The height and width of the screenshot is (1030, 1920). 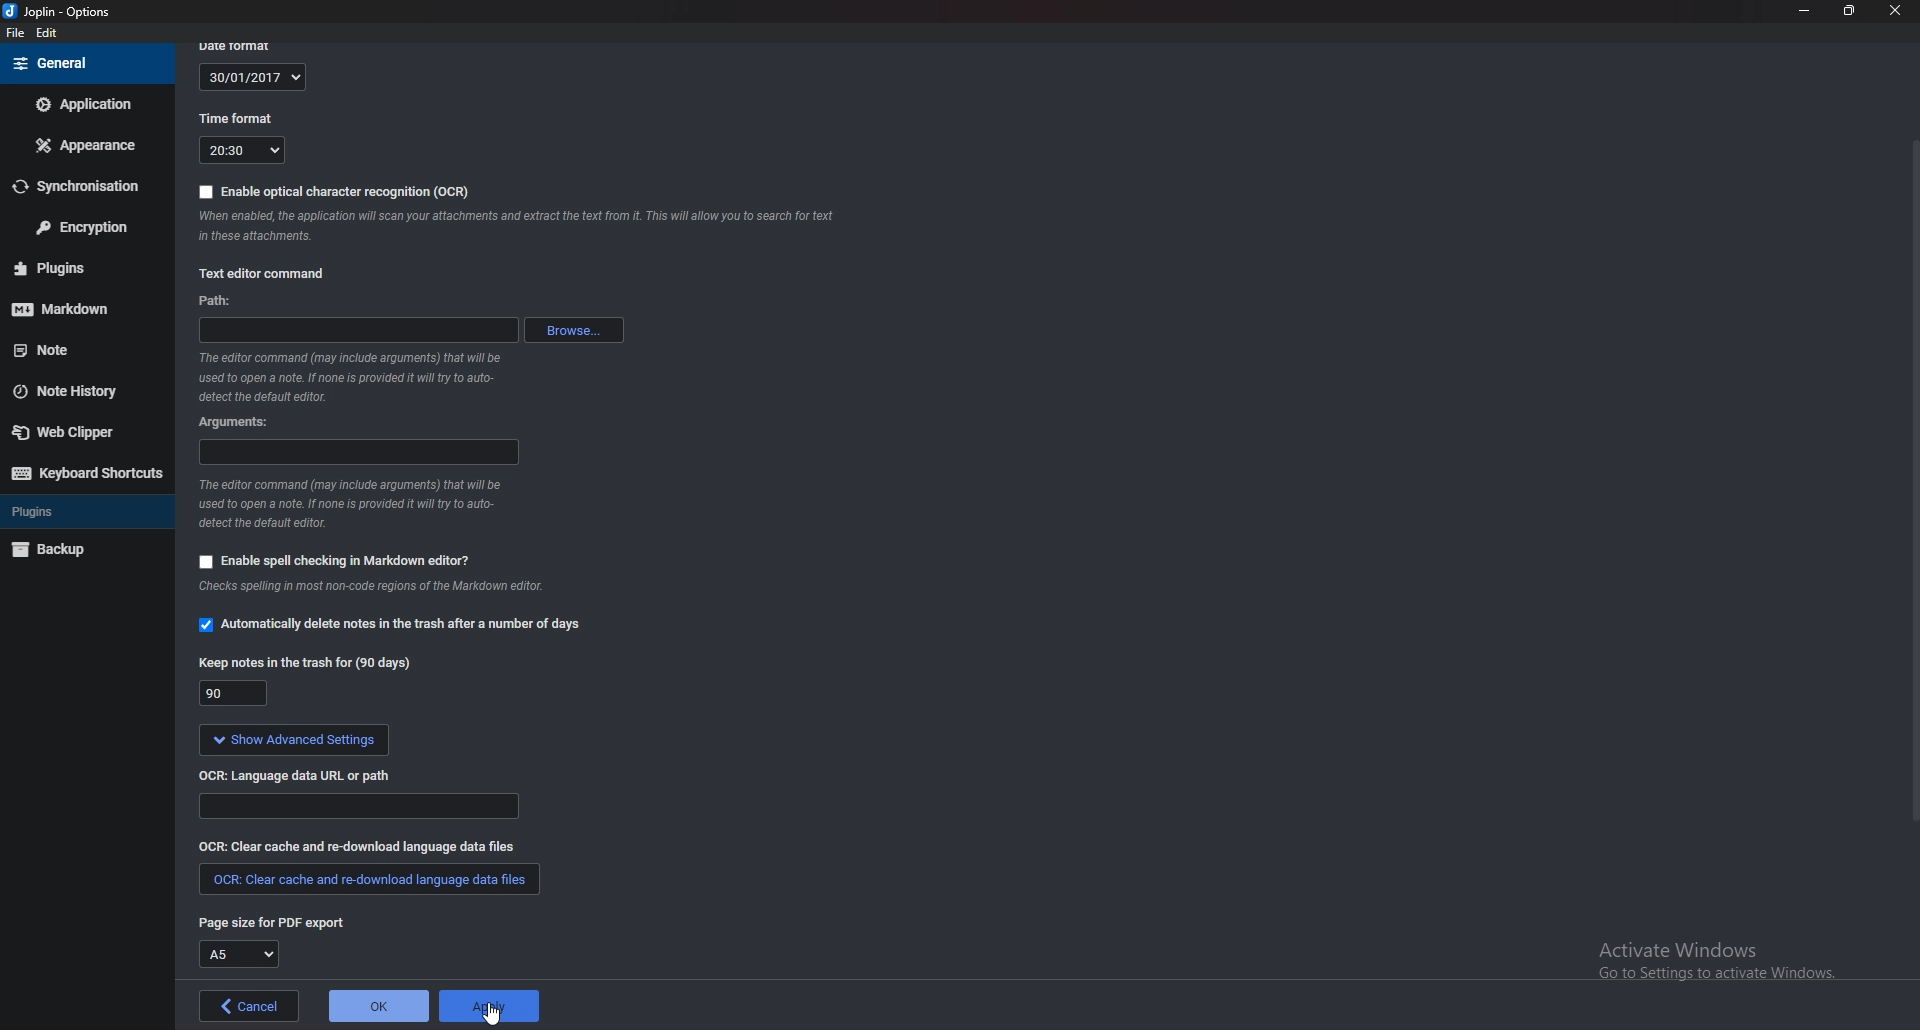 What do you see at coordinates (493, 1011) in the screenshot?
I see `cursor` at bounding box center [493, 1011].